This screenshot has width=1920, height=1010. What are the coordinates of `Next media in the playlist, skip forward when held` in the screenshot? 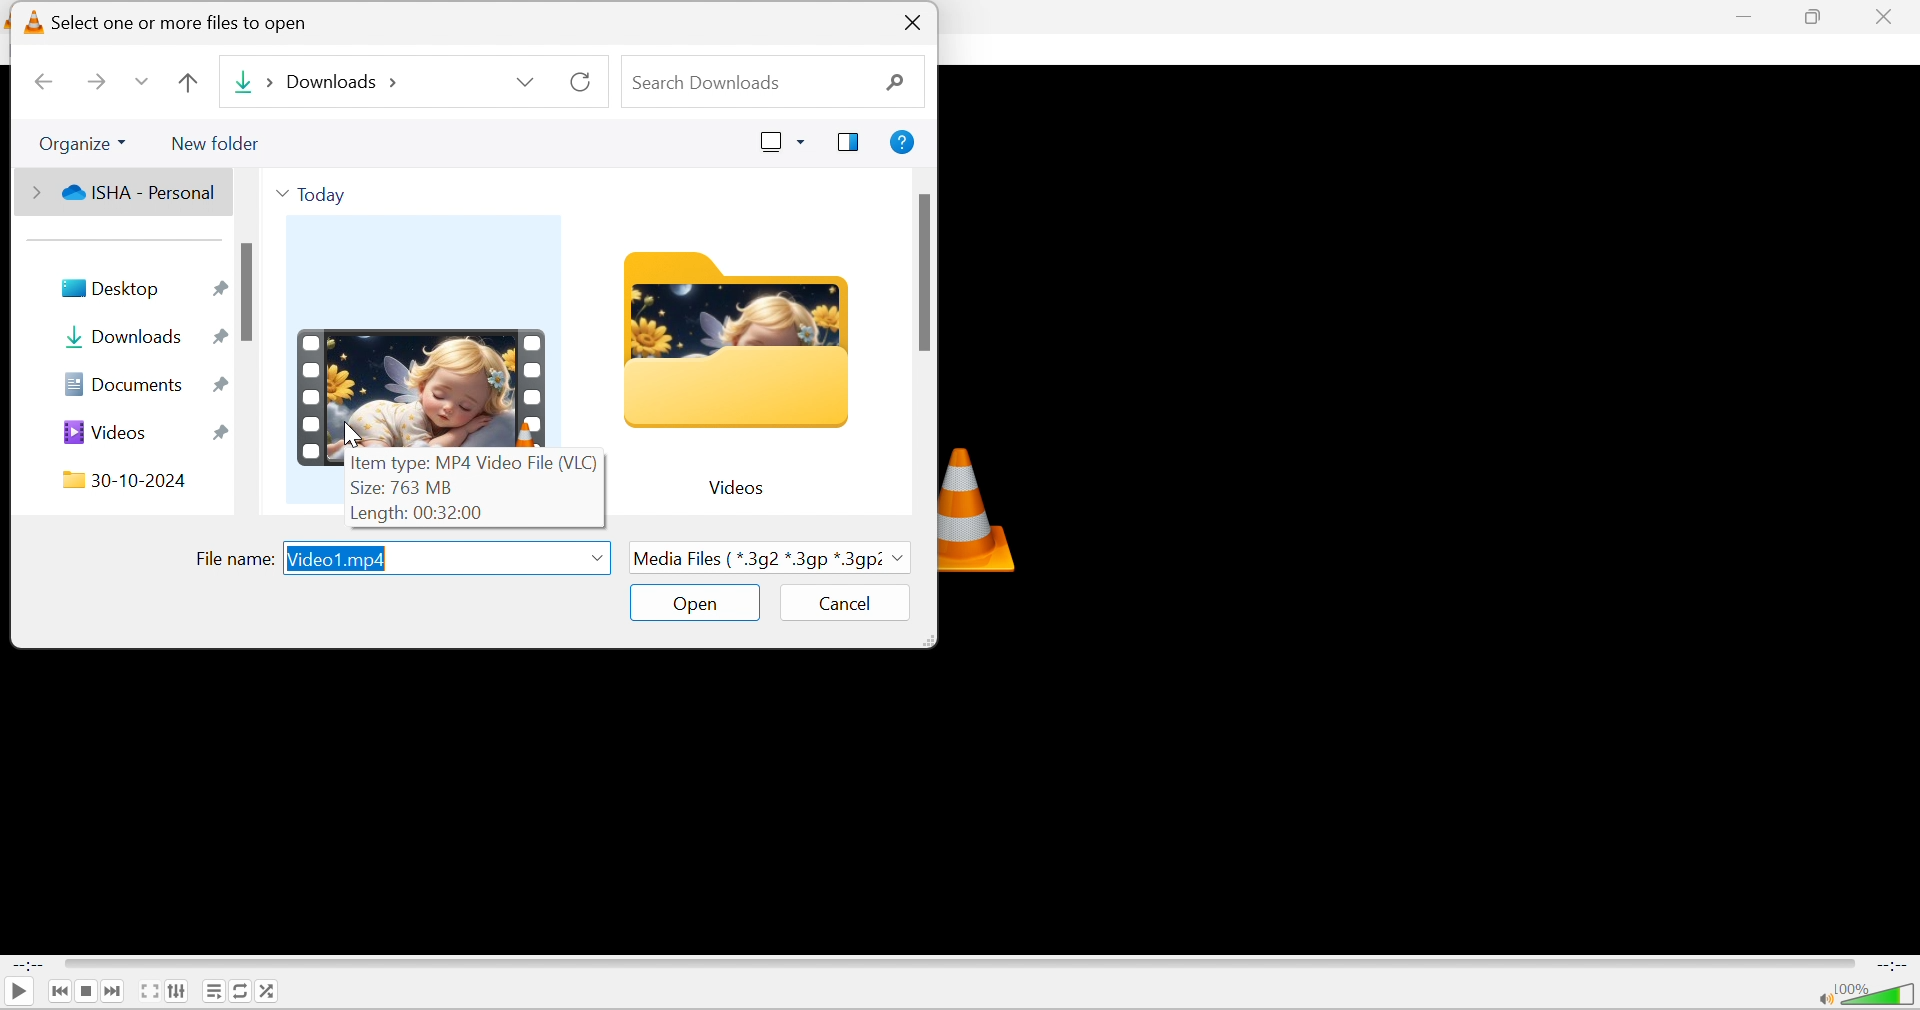 It's located at (114, 990).